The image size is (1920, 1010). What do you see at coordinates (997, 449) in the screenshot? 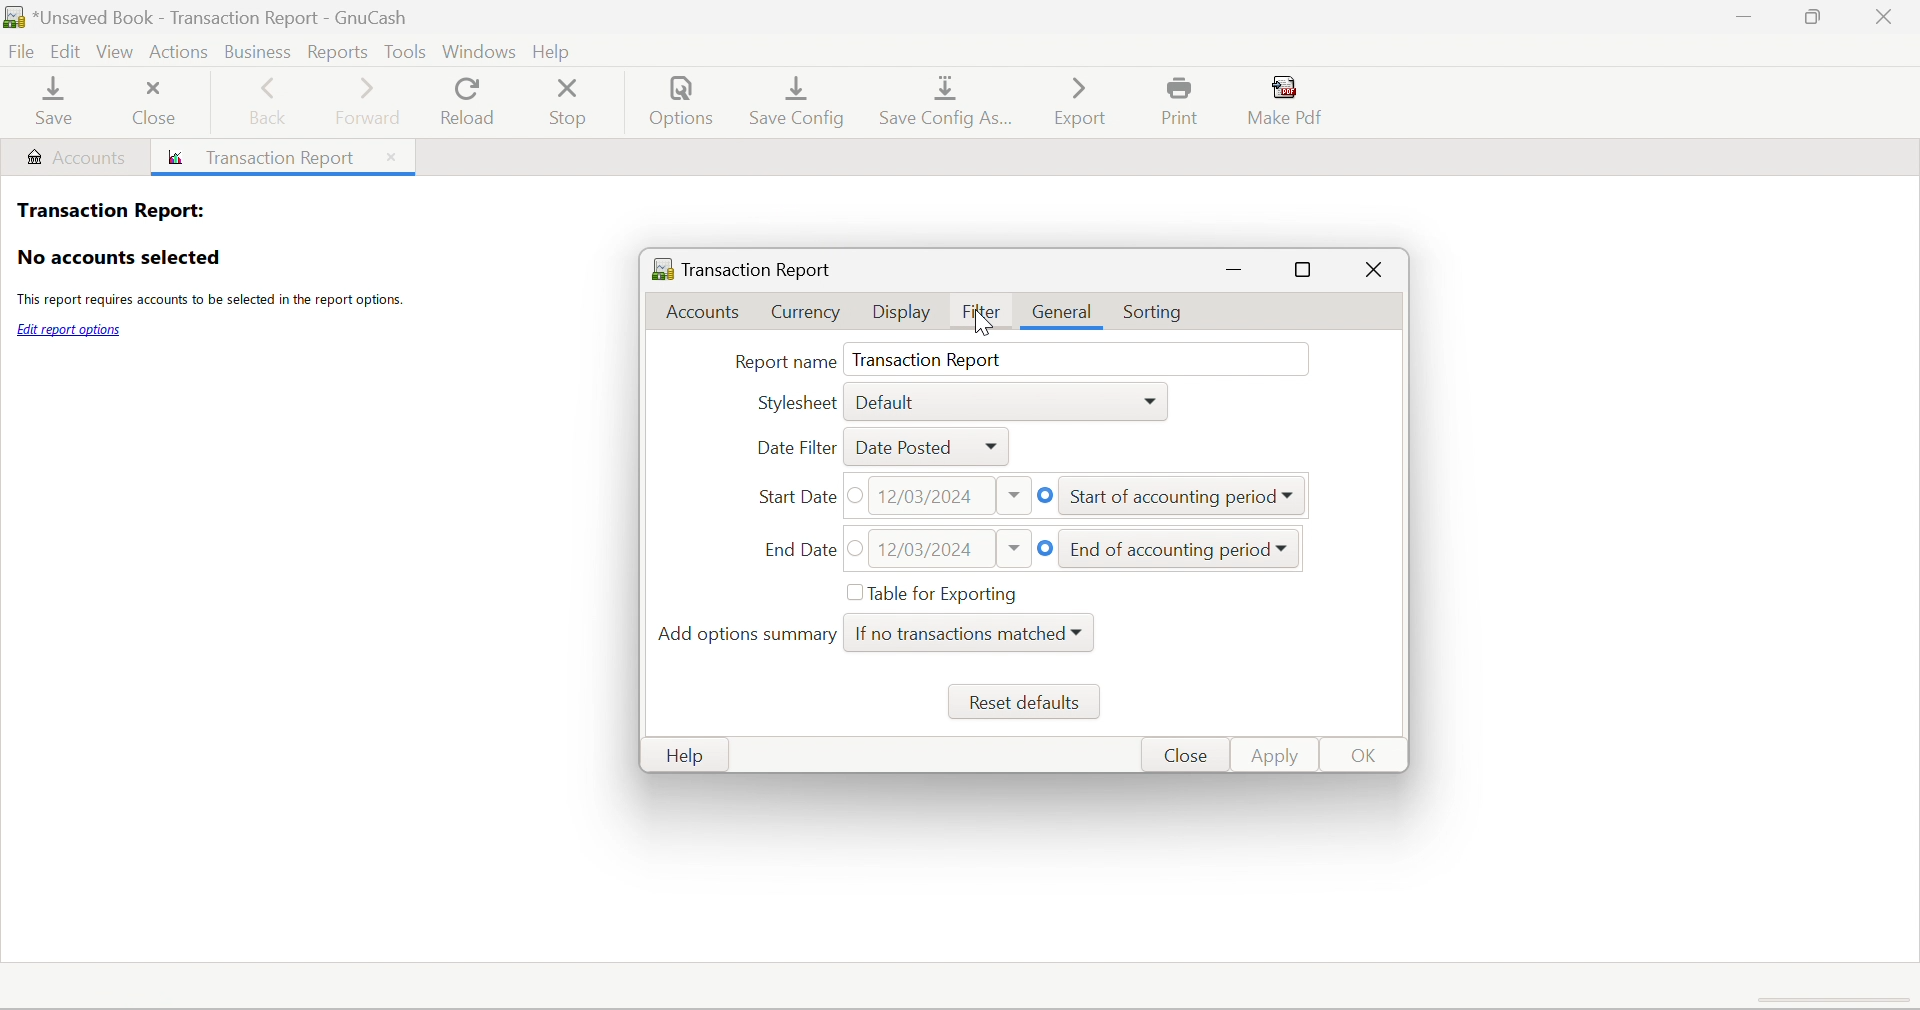
I see `Drop Down` at bounding box center [997, 449].